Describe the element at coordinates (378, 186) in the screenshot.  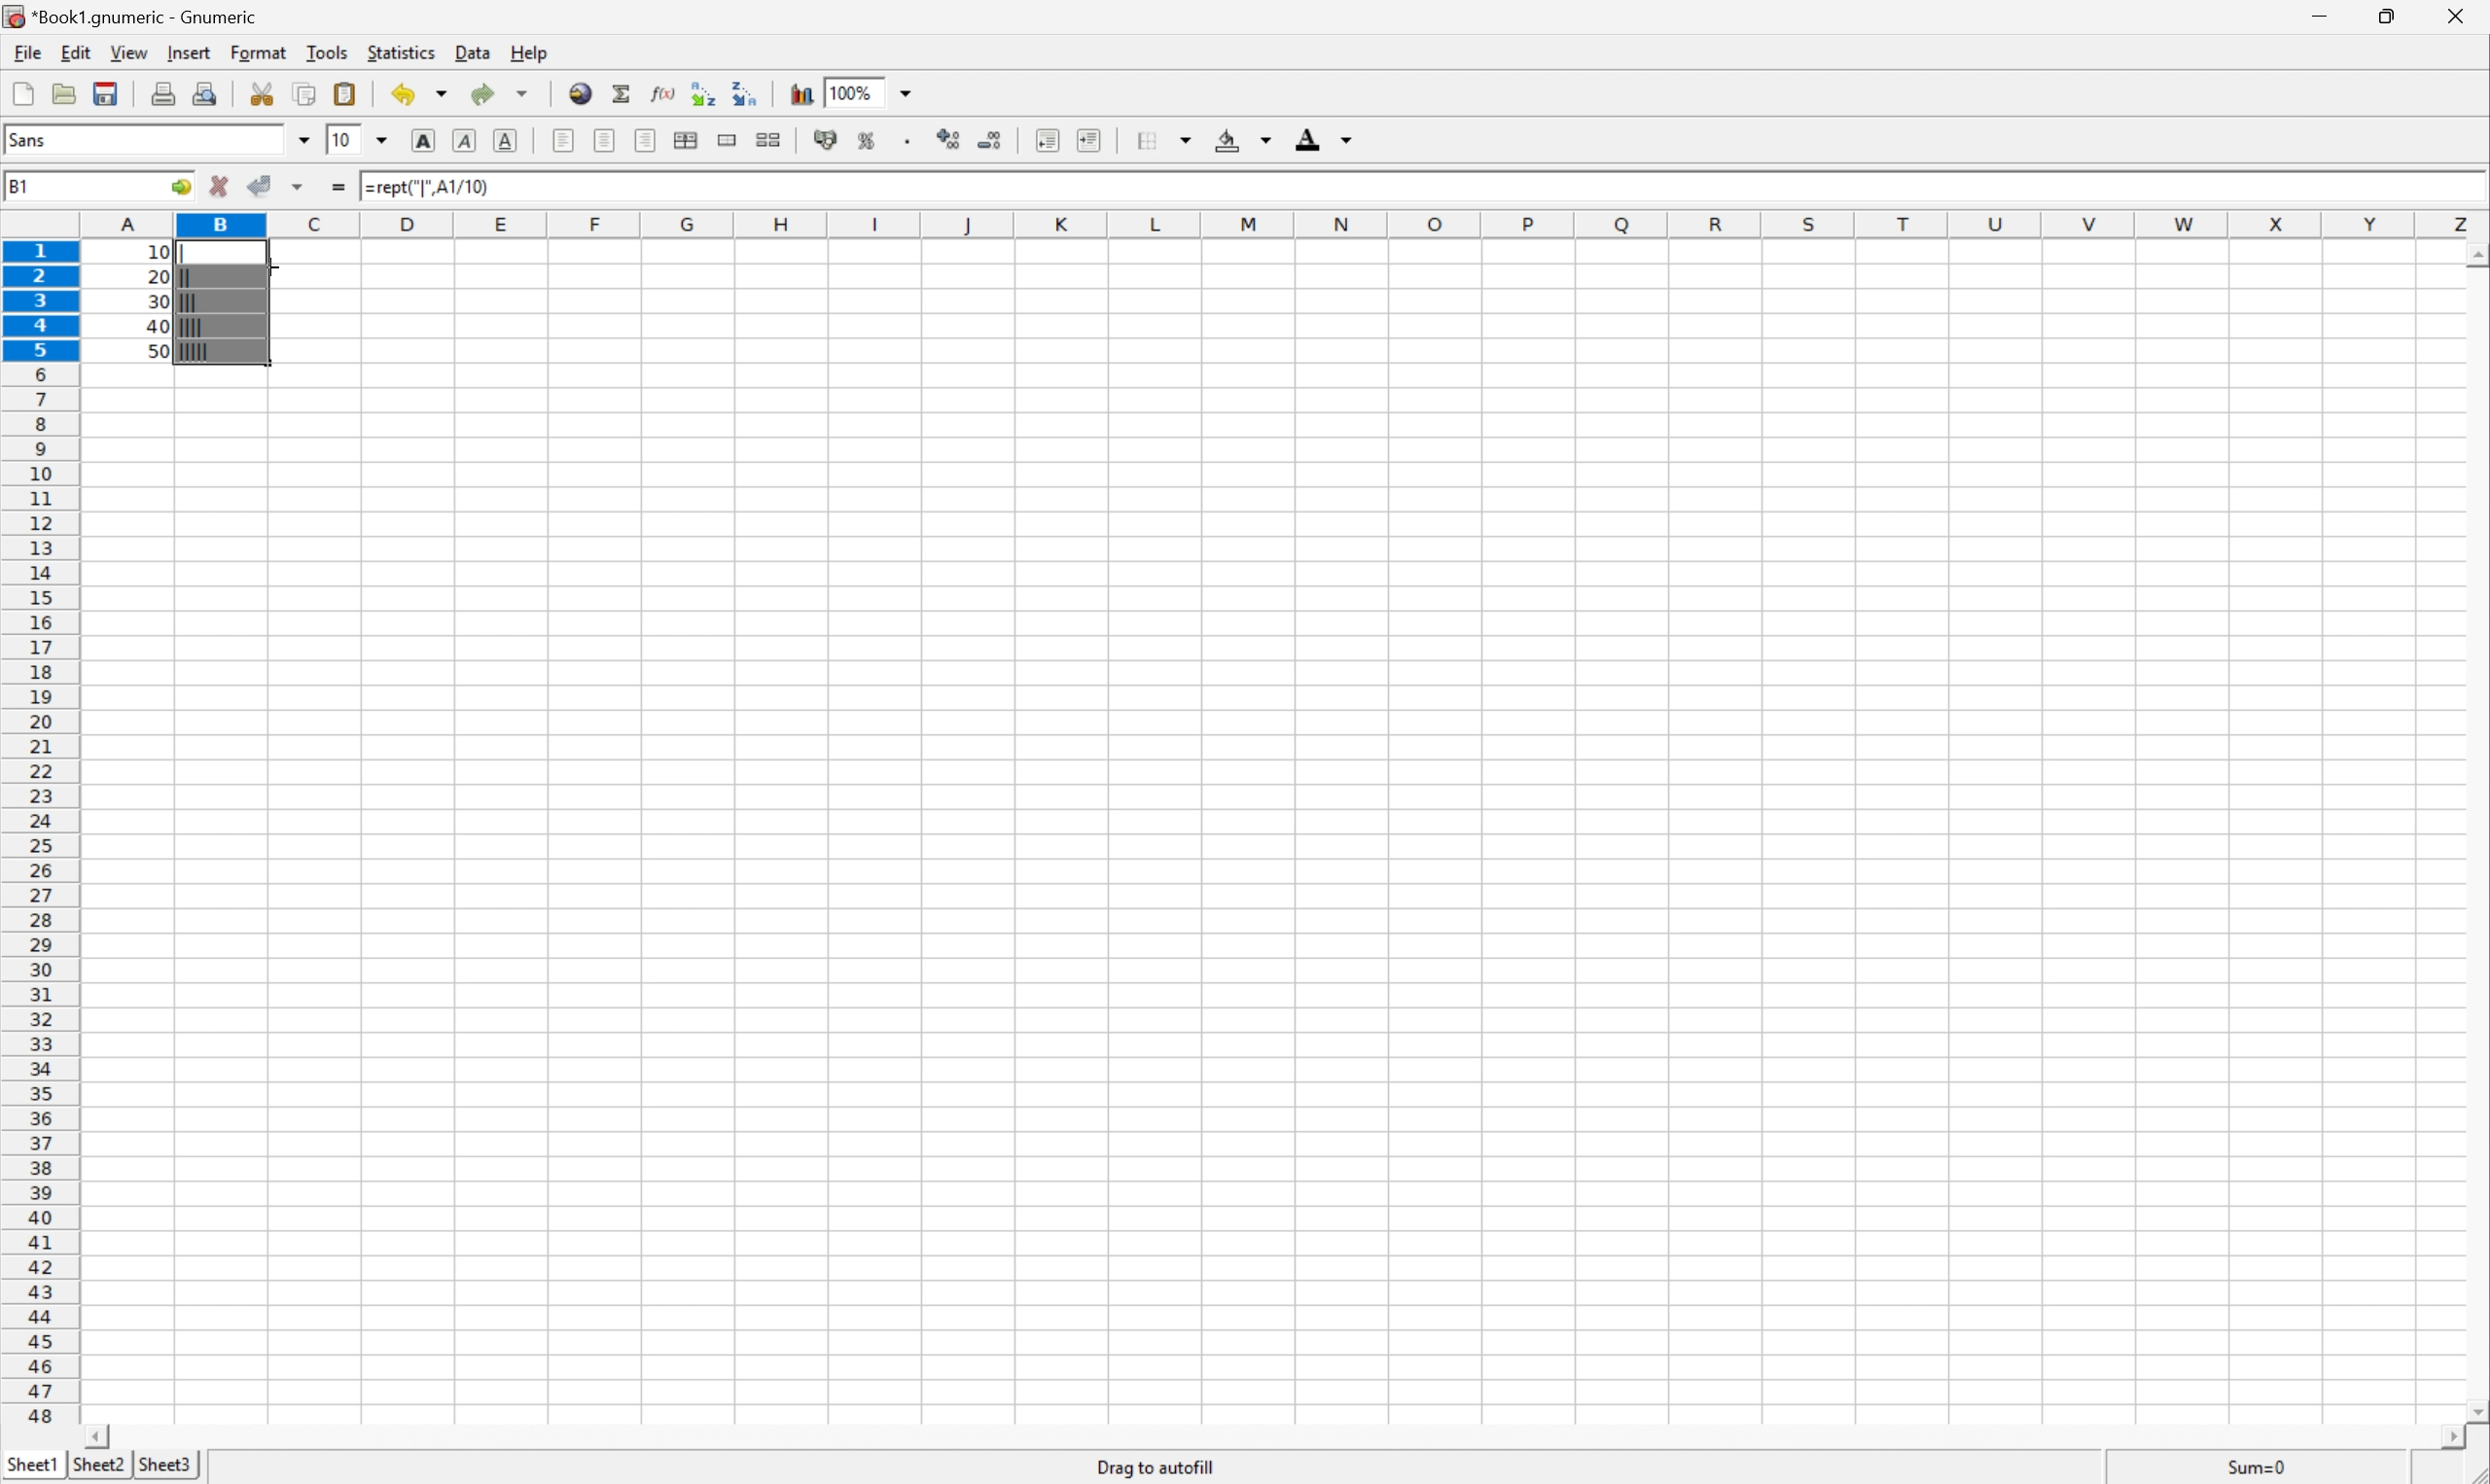
I see `10` at that location.